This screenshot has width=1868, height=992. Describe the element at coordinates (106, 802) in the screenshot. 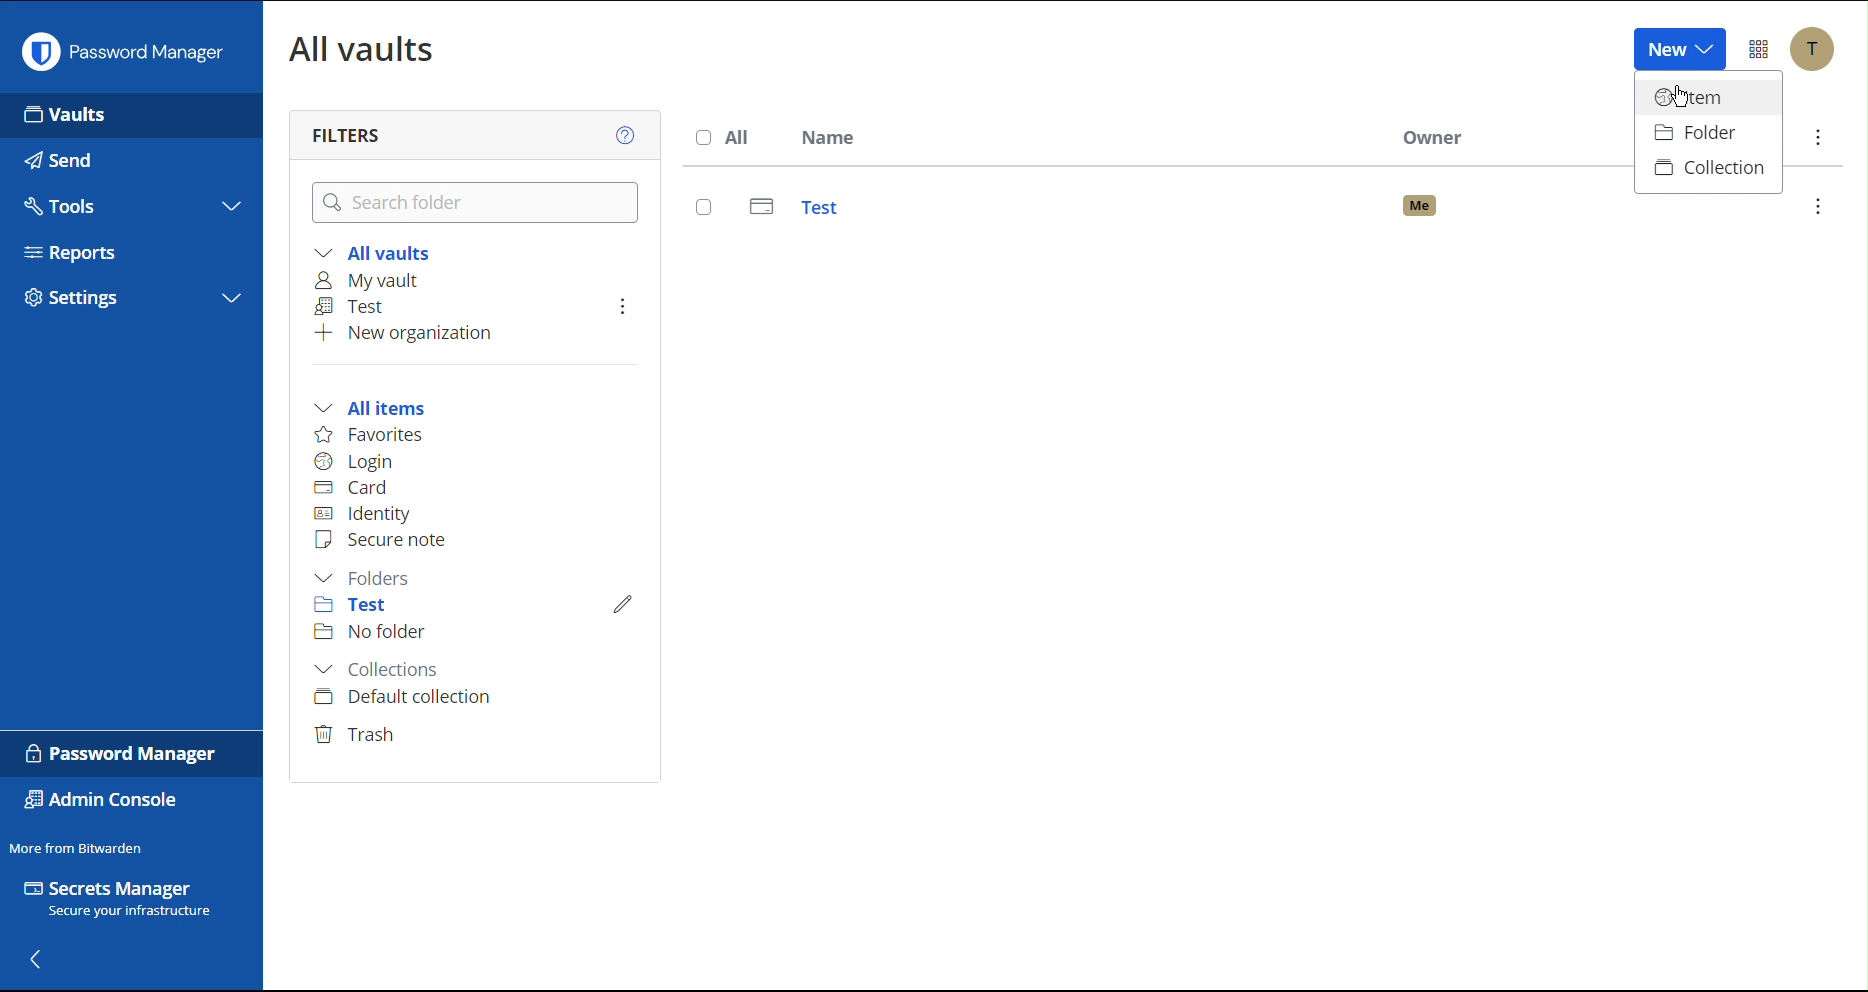

I see `Admin Console` at that location.